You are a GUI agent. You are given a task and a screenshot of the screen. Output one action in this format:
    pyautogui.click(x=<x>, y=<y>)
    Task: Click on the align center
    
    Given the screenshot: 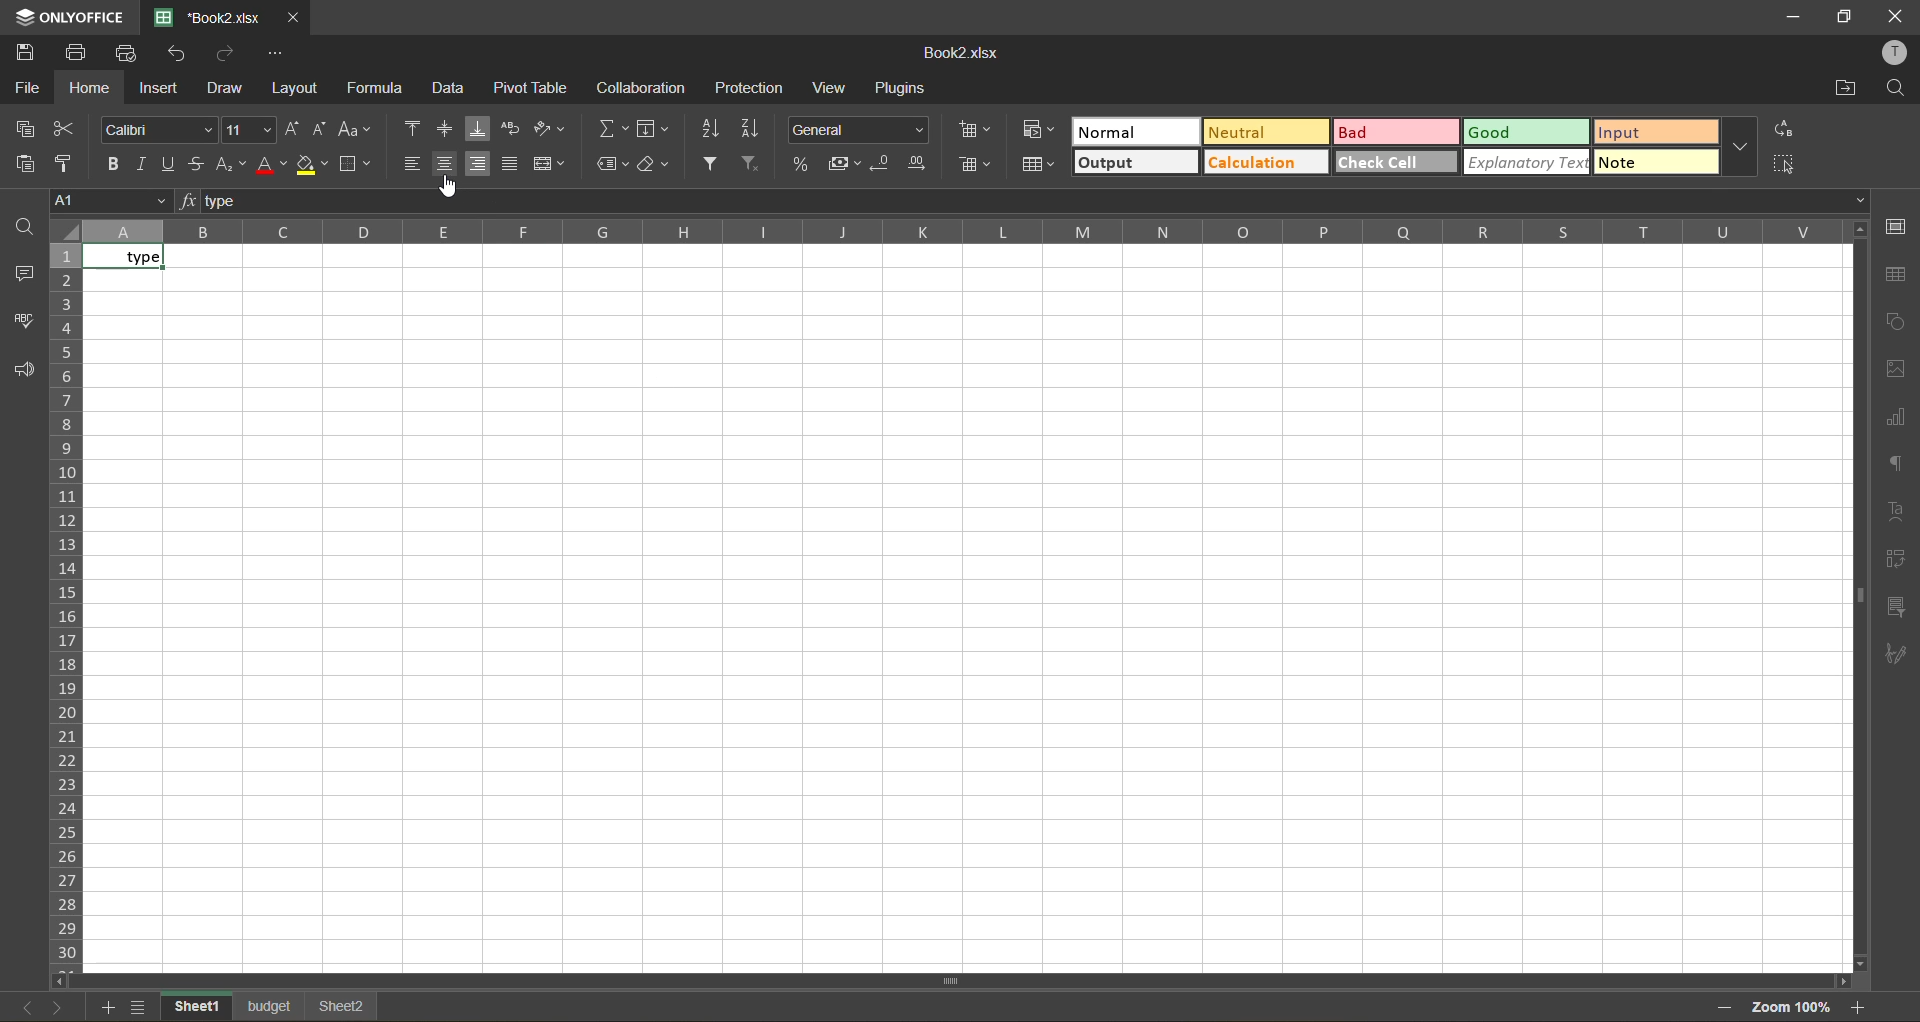 What is the action you would take?
    pyautogui.click(x=446, y=165)
    